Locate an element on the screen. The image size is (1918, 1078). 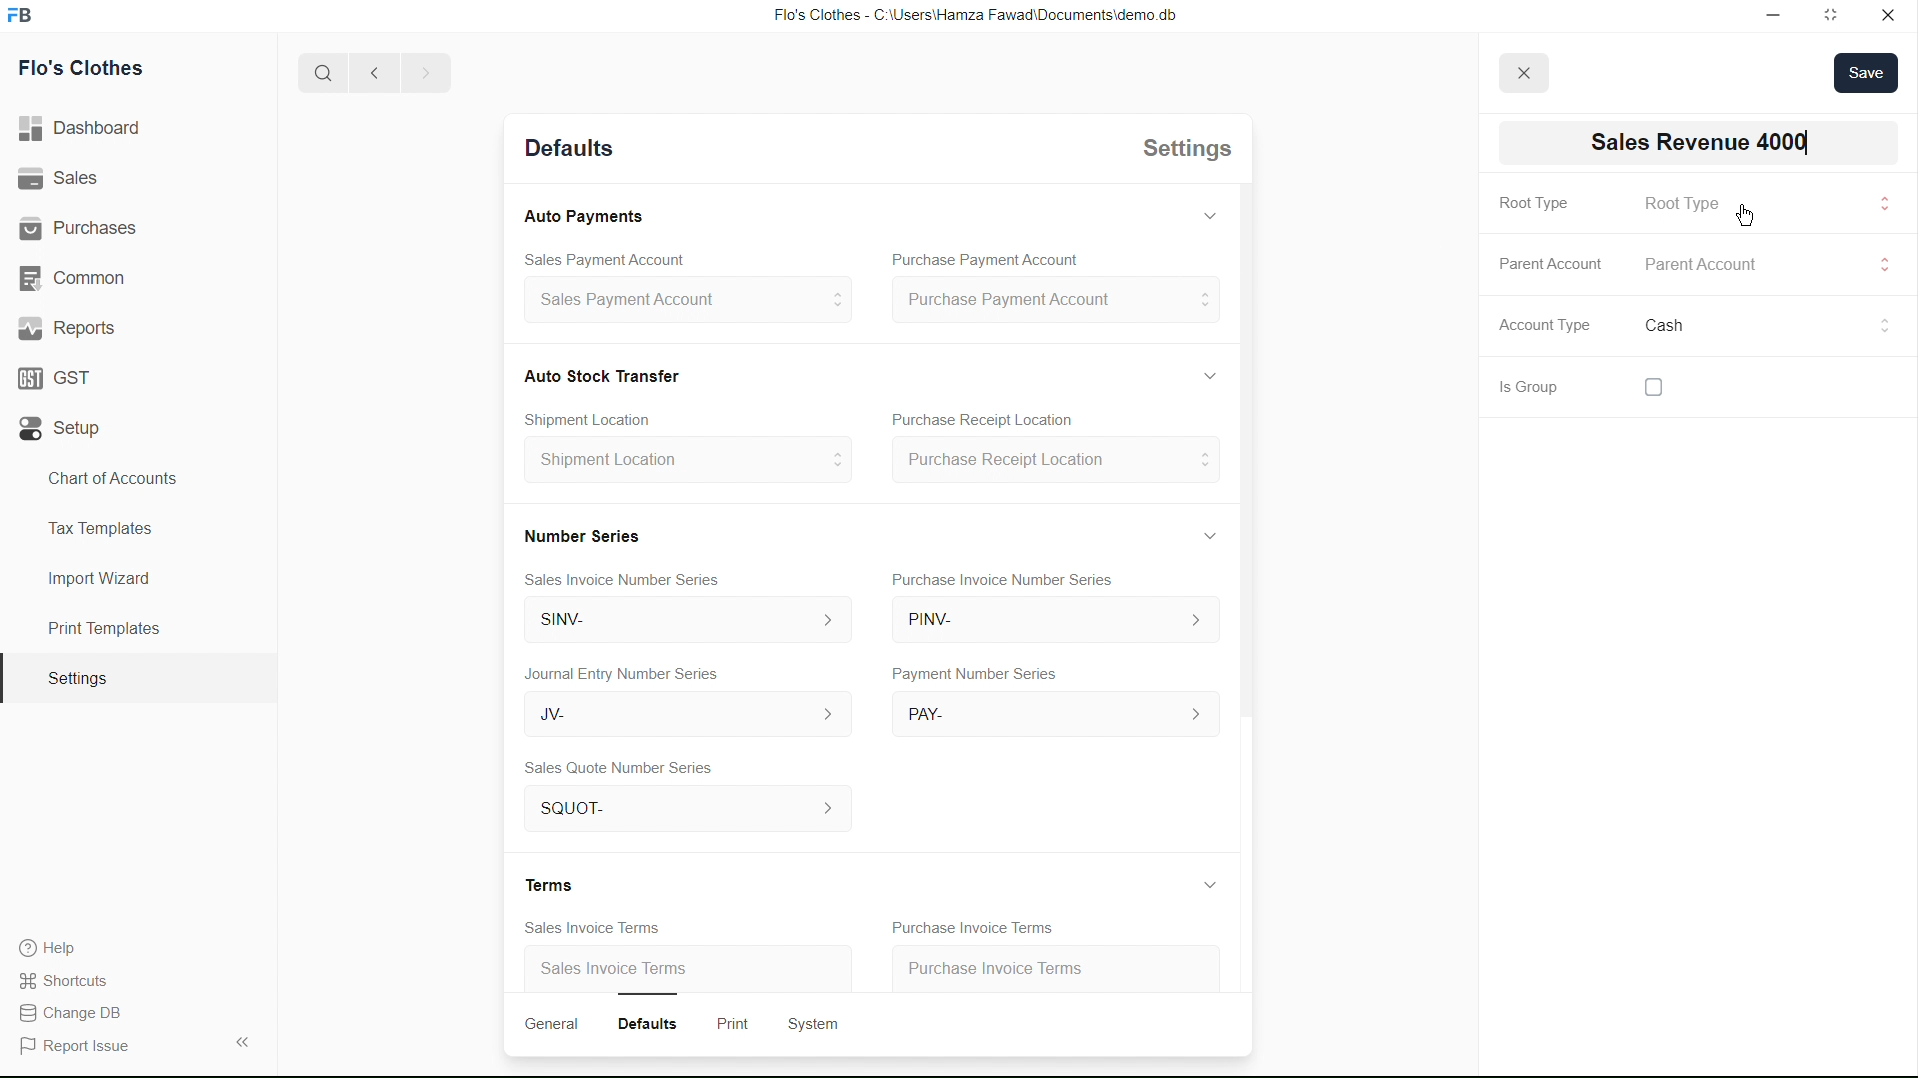
Setup is located at coordinates (65, 429).